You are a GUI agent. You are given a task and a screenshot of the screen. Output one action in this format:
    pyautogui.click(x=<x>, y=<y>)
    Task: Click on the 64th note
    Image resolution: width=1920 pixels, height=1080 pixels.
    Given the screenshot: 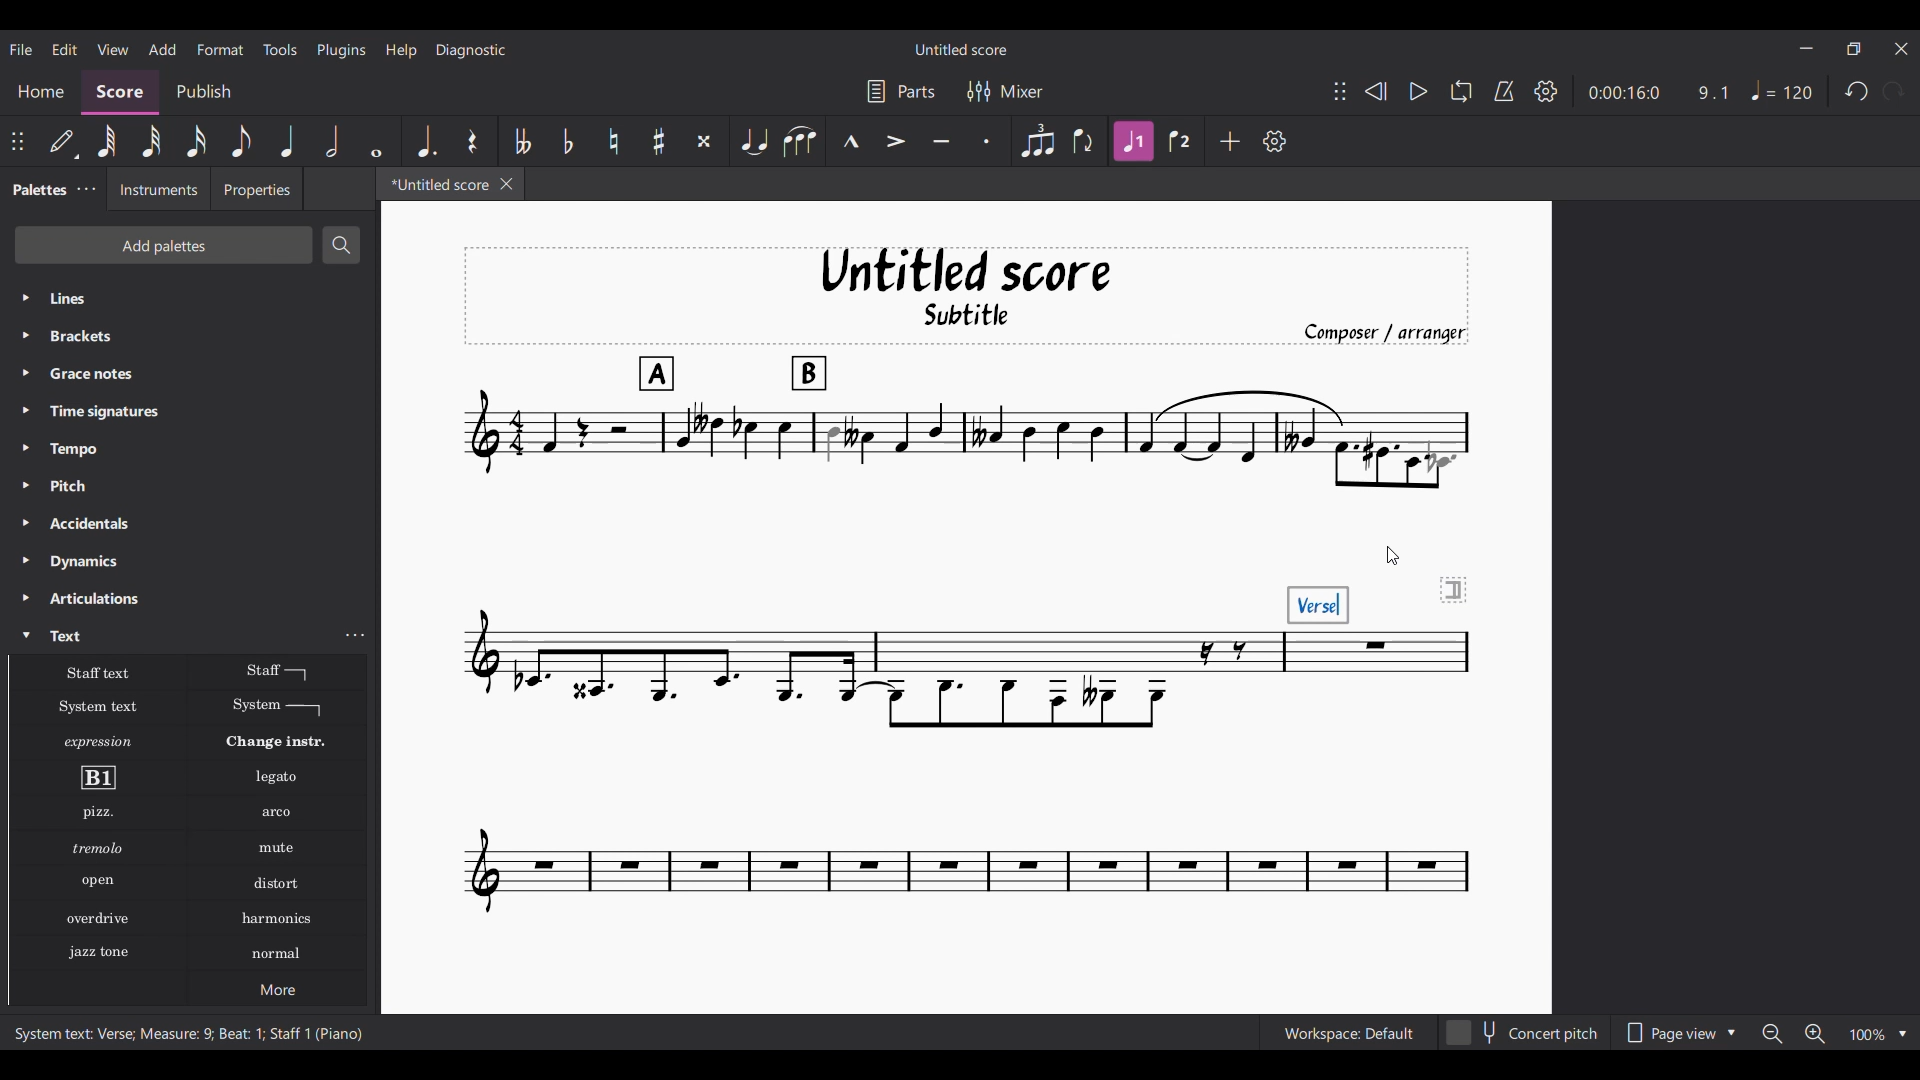 What is the action you would take?
    pyautogui.click(x=107, y=141)
    